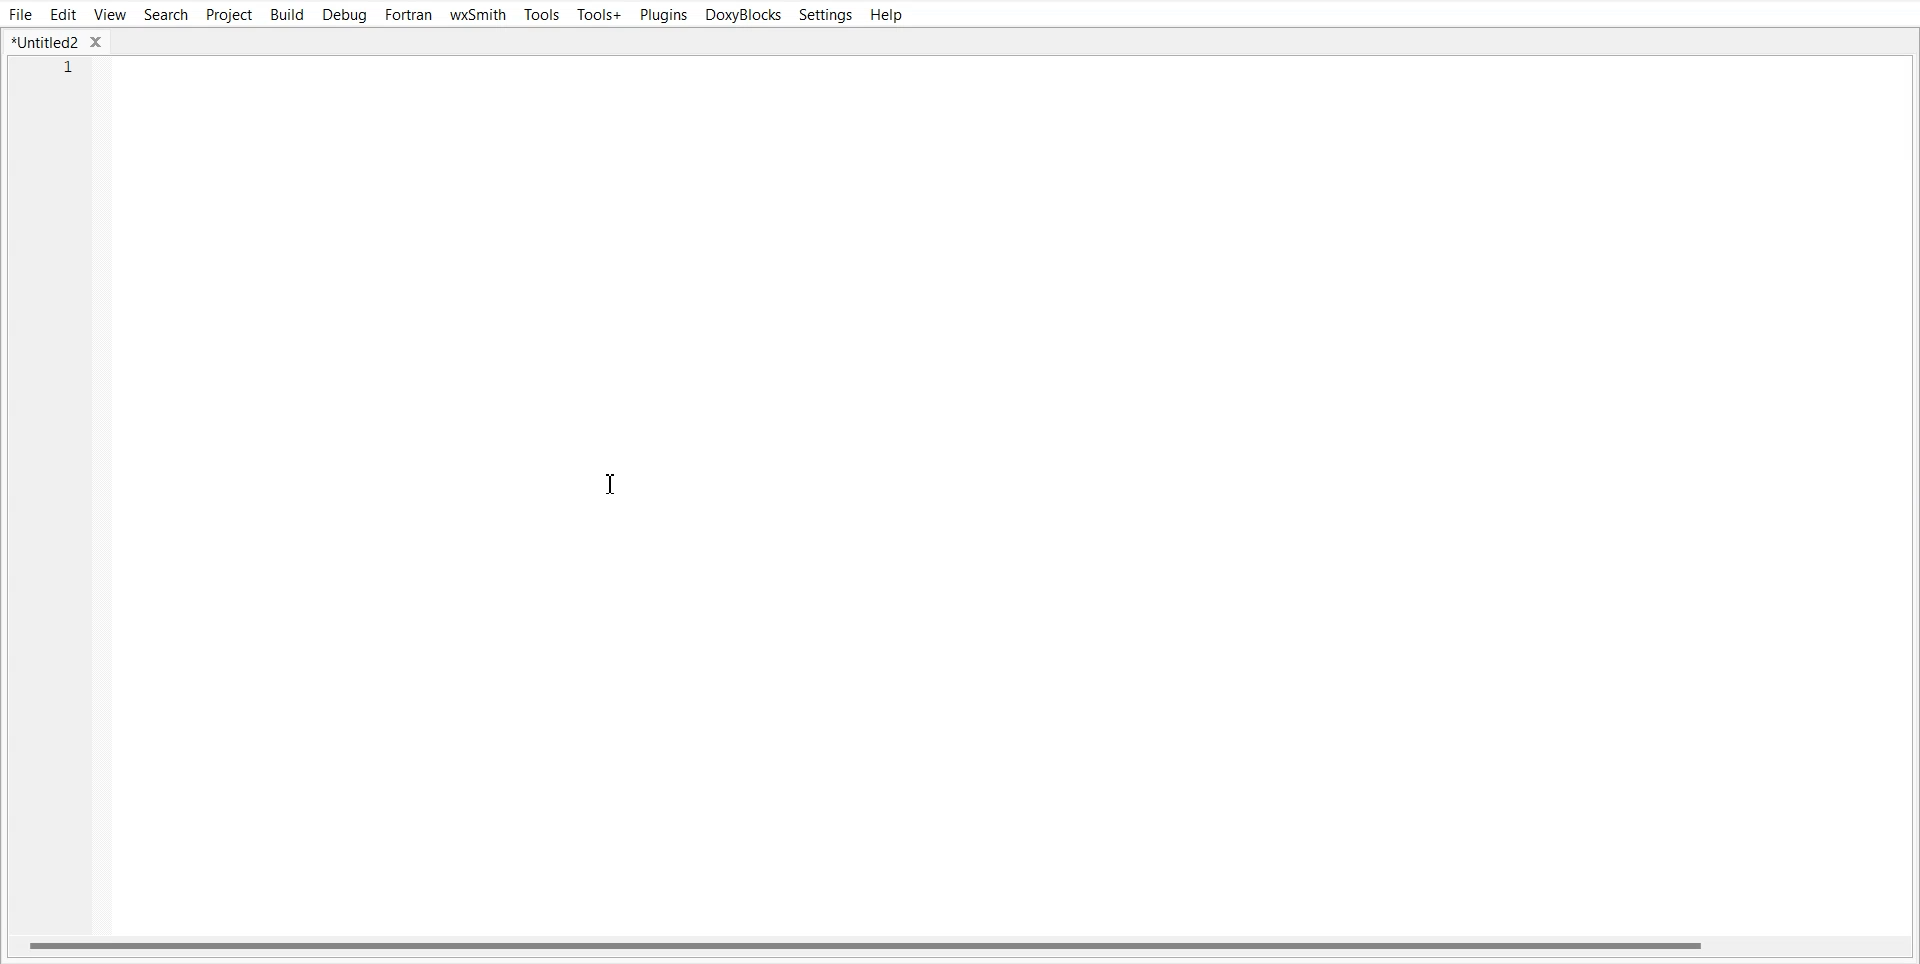  What do you see at coordinates (57, 71) in the screenshot?
I see `Line Number` at bounding box center [57, 71].